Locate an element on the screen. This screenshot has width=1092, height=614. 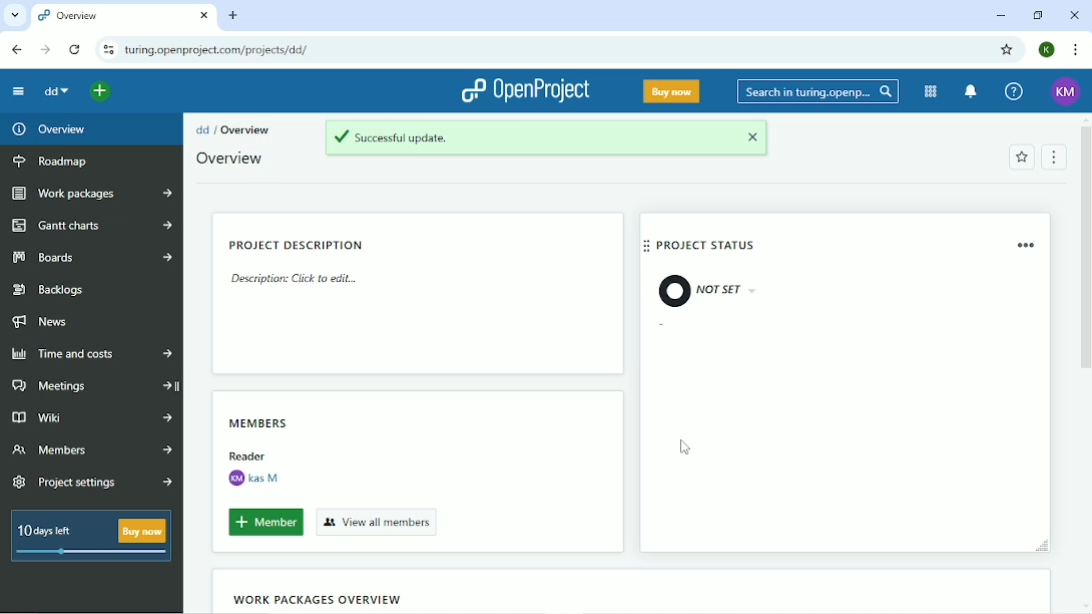
Member is located at coordinates (262, 522).